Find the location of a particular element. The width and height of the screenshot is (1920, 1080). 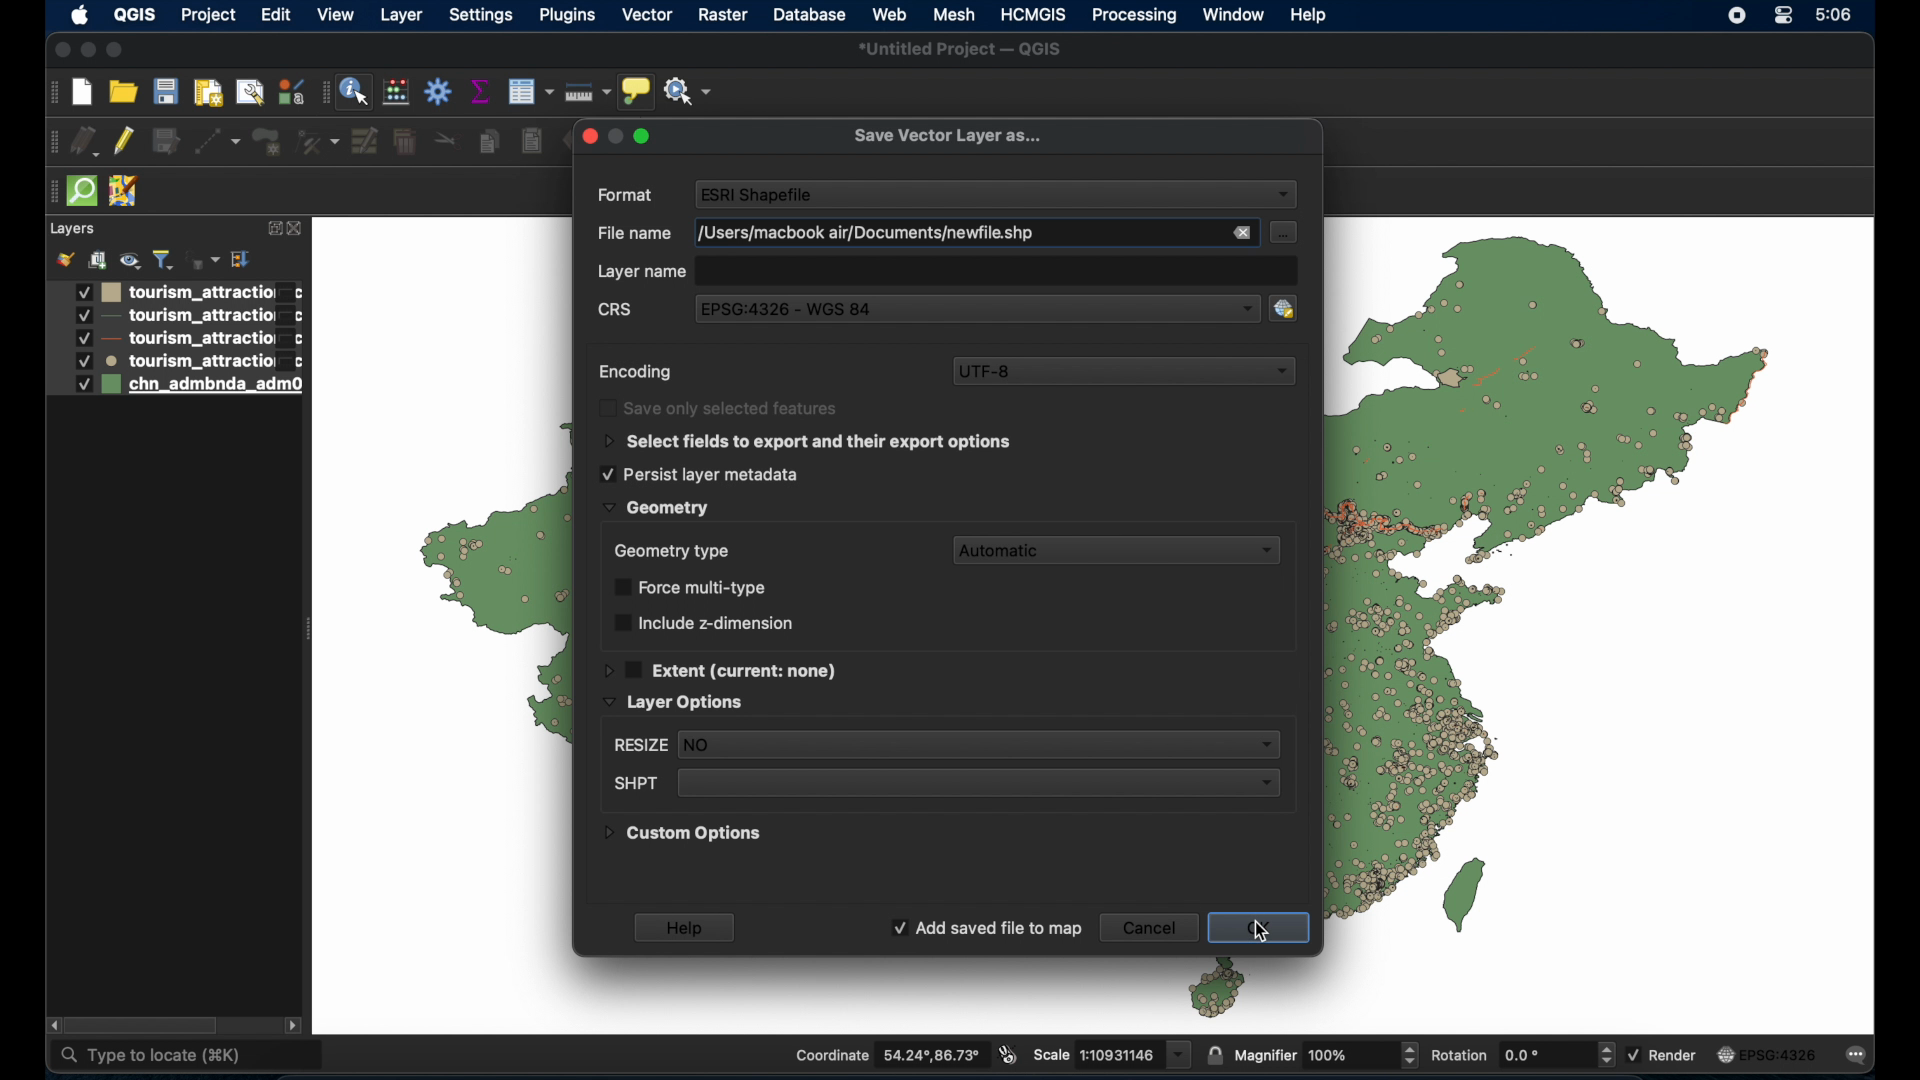

open field calculator is located at coordinates (396, 91).